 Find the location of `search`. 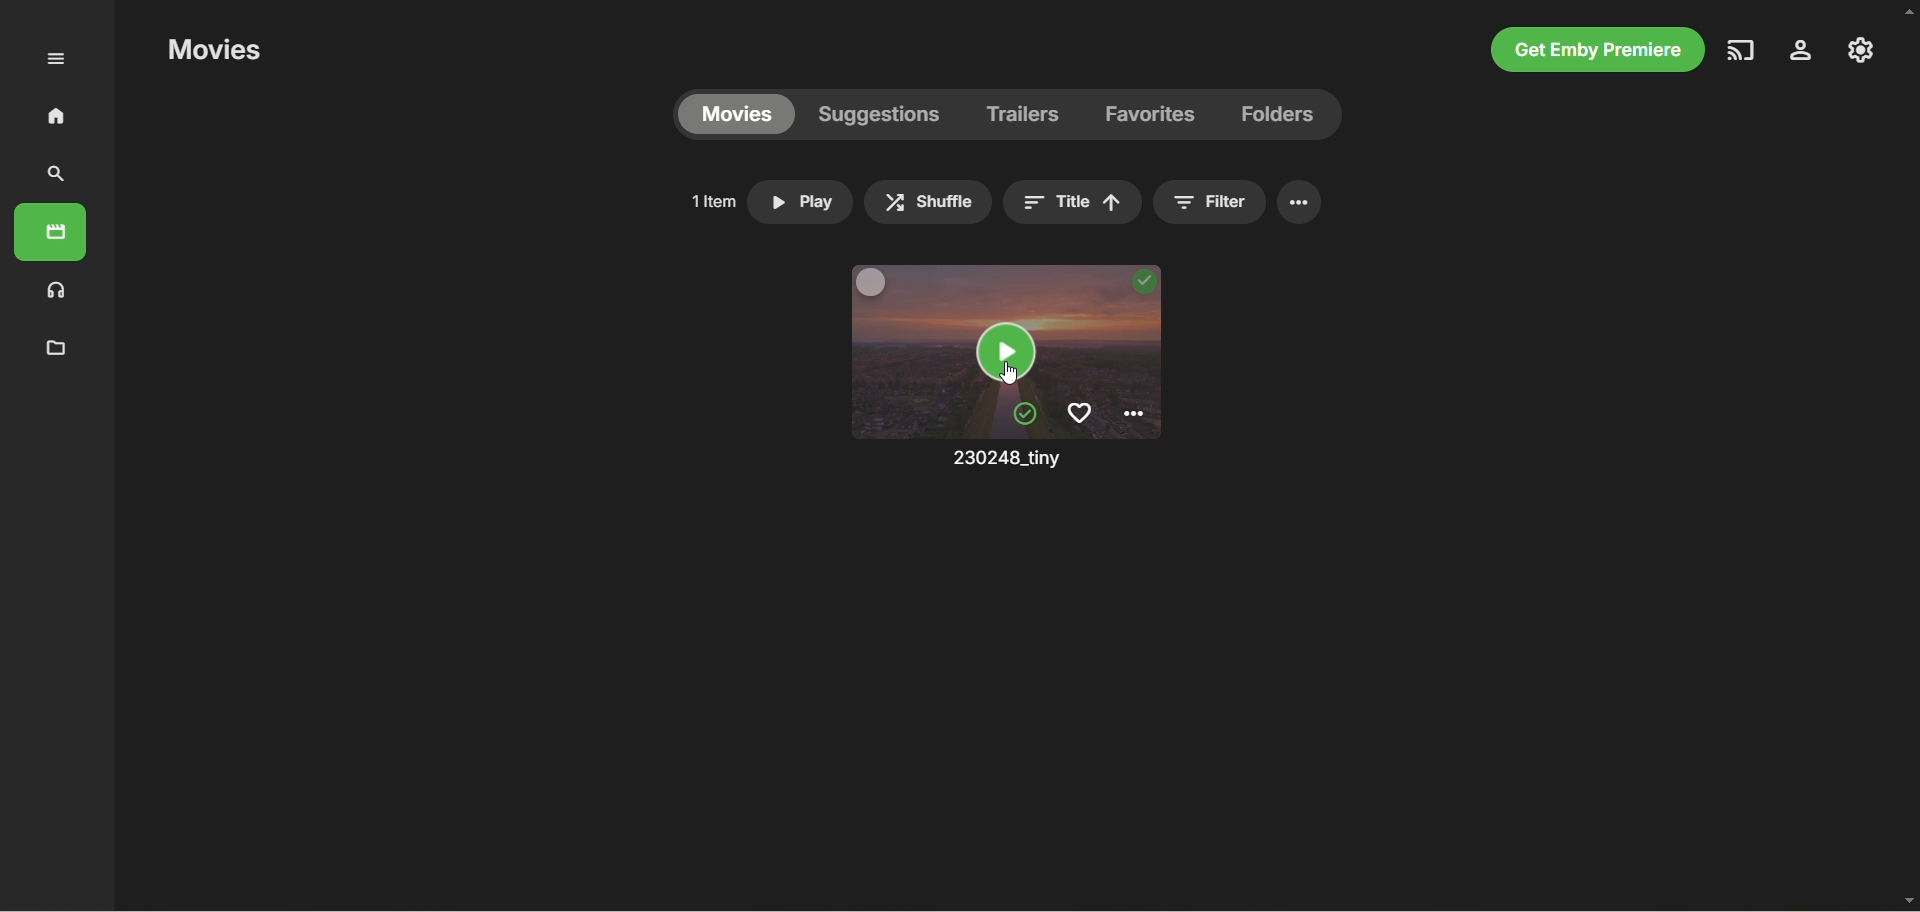

search is located at coordinates (58, 174).